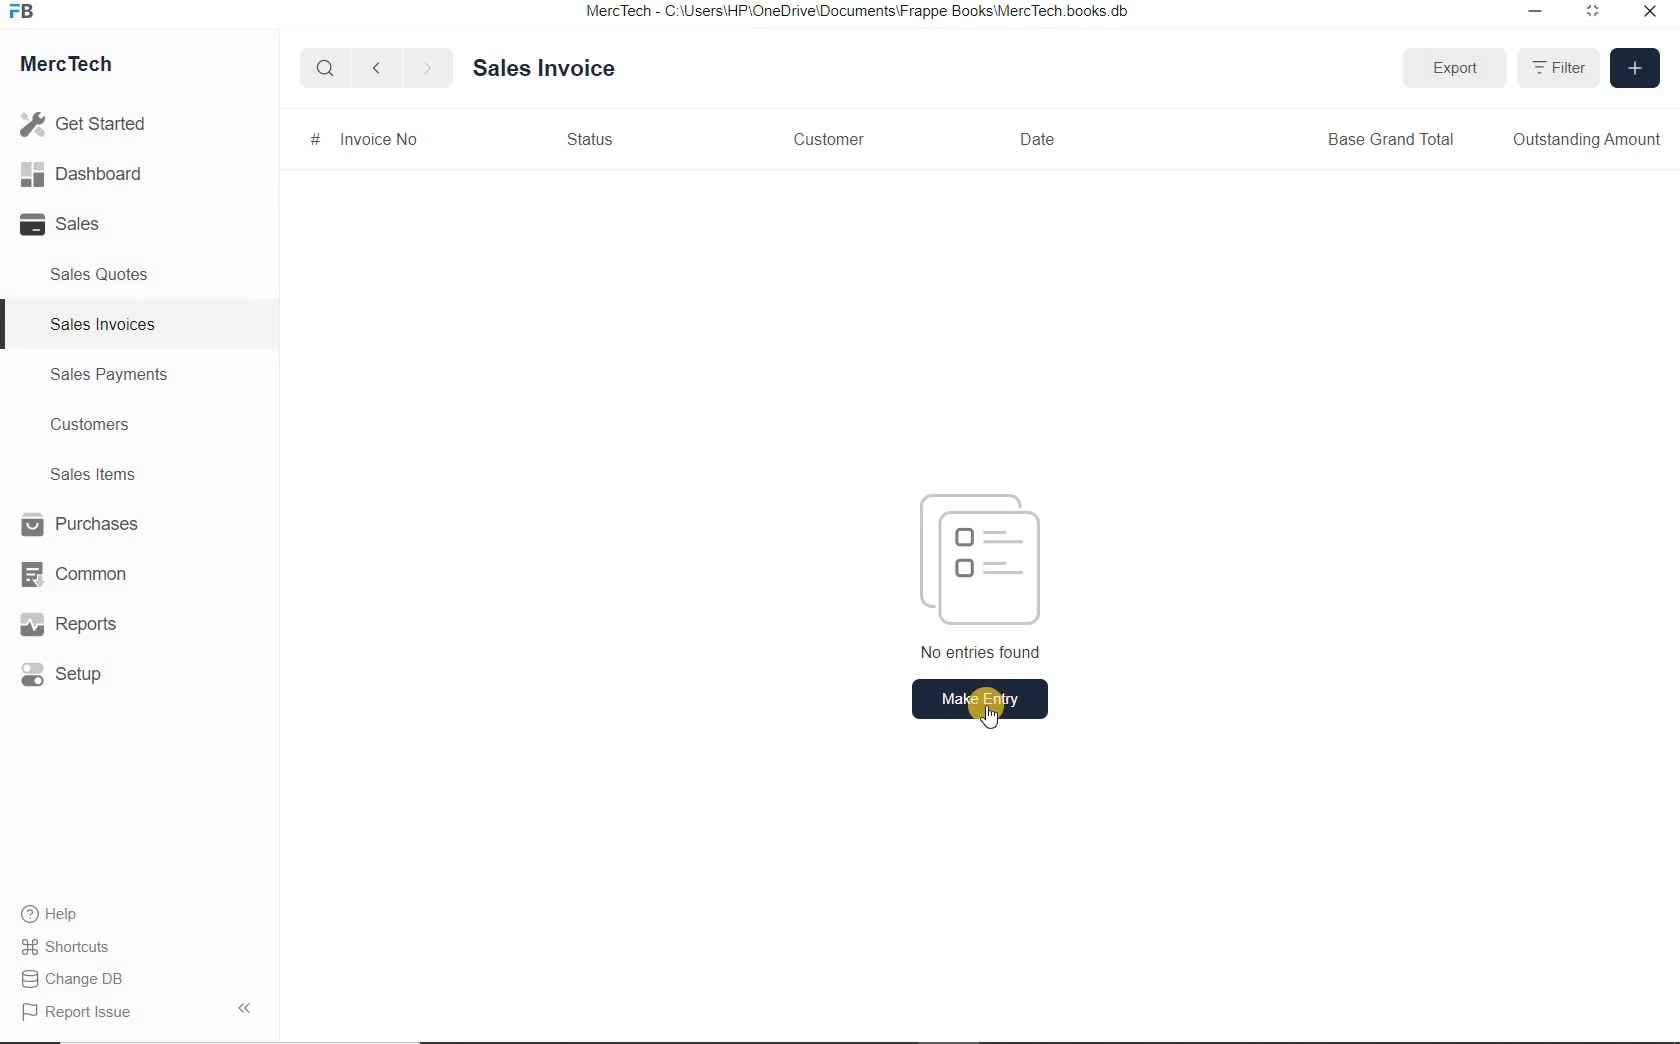 This screenshot has width=1680, height=1044. What do you see at coordinates (1557, 67) in the screenshot?
I see `Filter` at bounding box center [1557, 67].